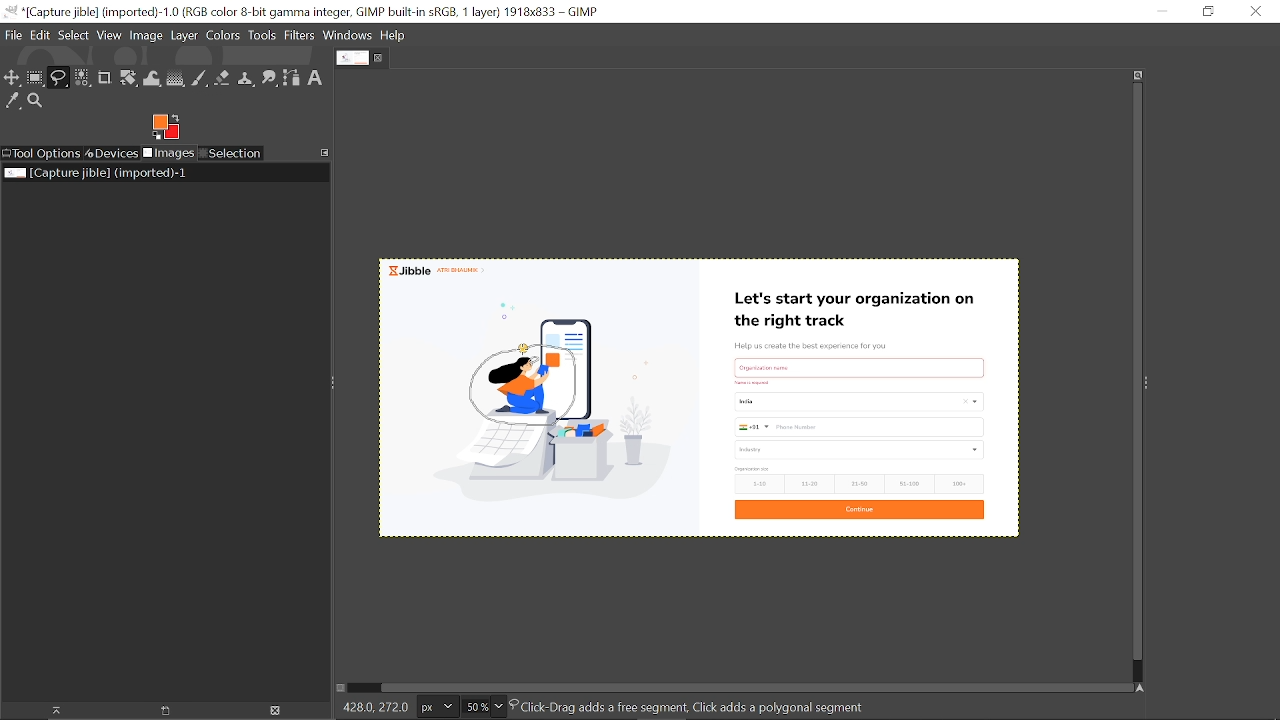 Image resolution: width=1280 pixels, height=720 pixels. What do you see at coordinates (110, 35) in the screenshot?
I see `View` at bounding box center [110, 35].